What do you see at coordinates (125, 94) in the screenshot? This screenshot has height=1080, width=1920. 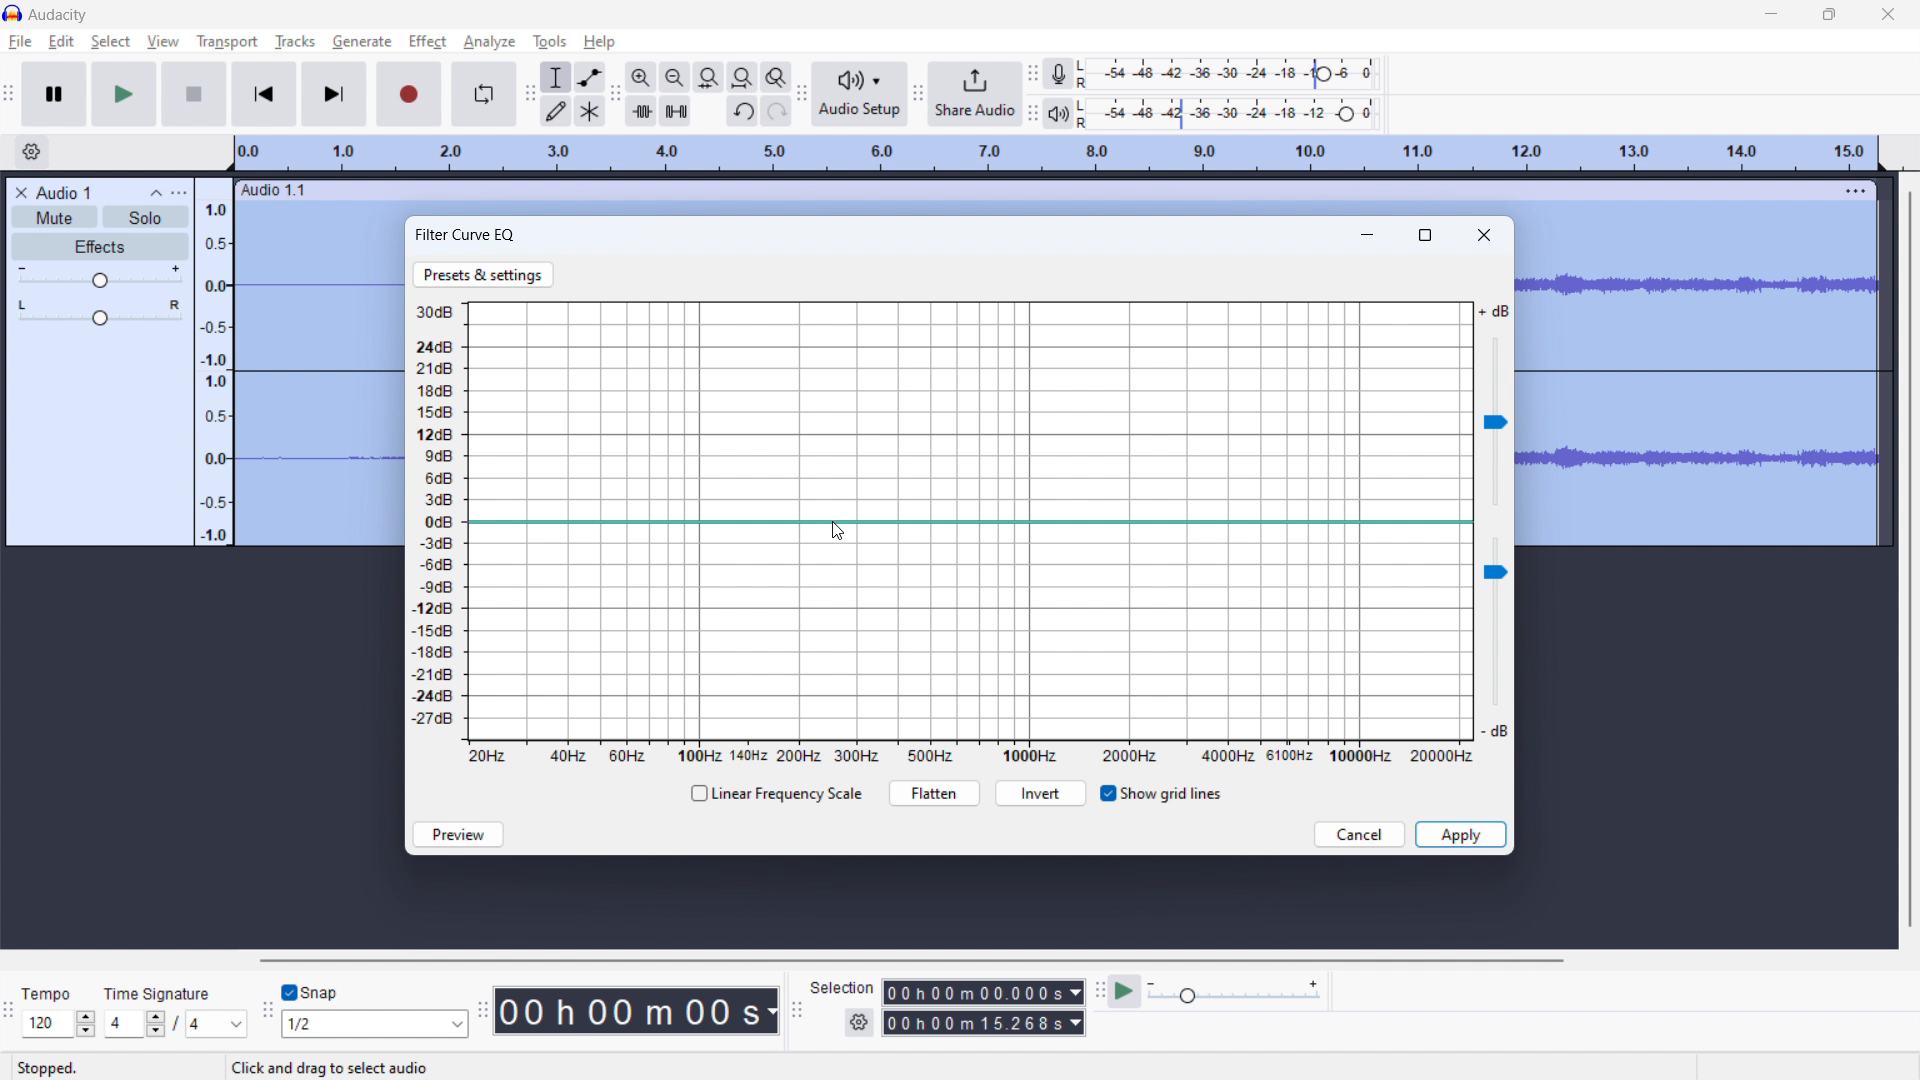 I see `play` at bounding box center [125, 94].